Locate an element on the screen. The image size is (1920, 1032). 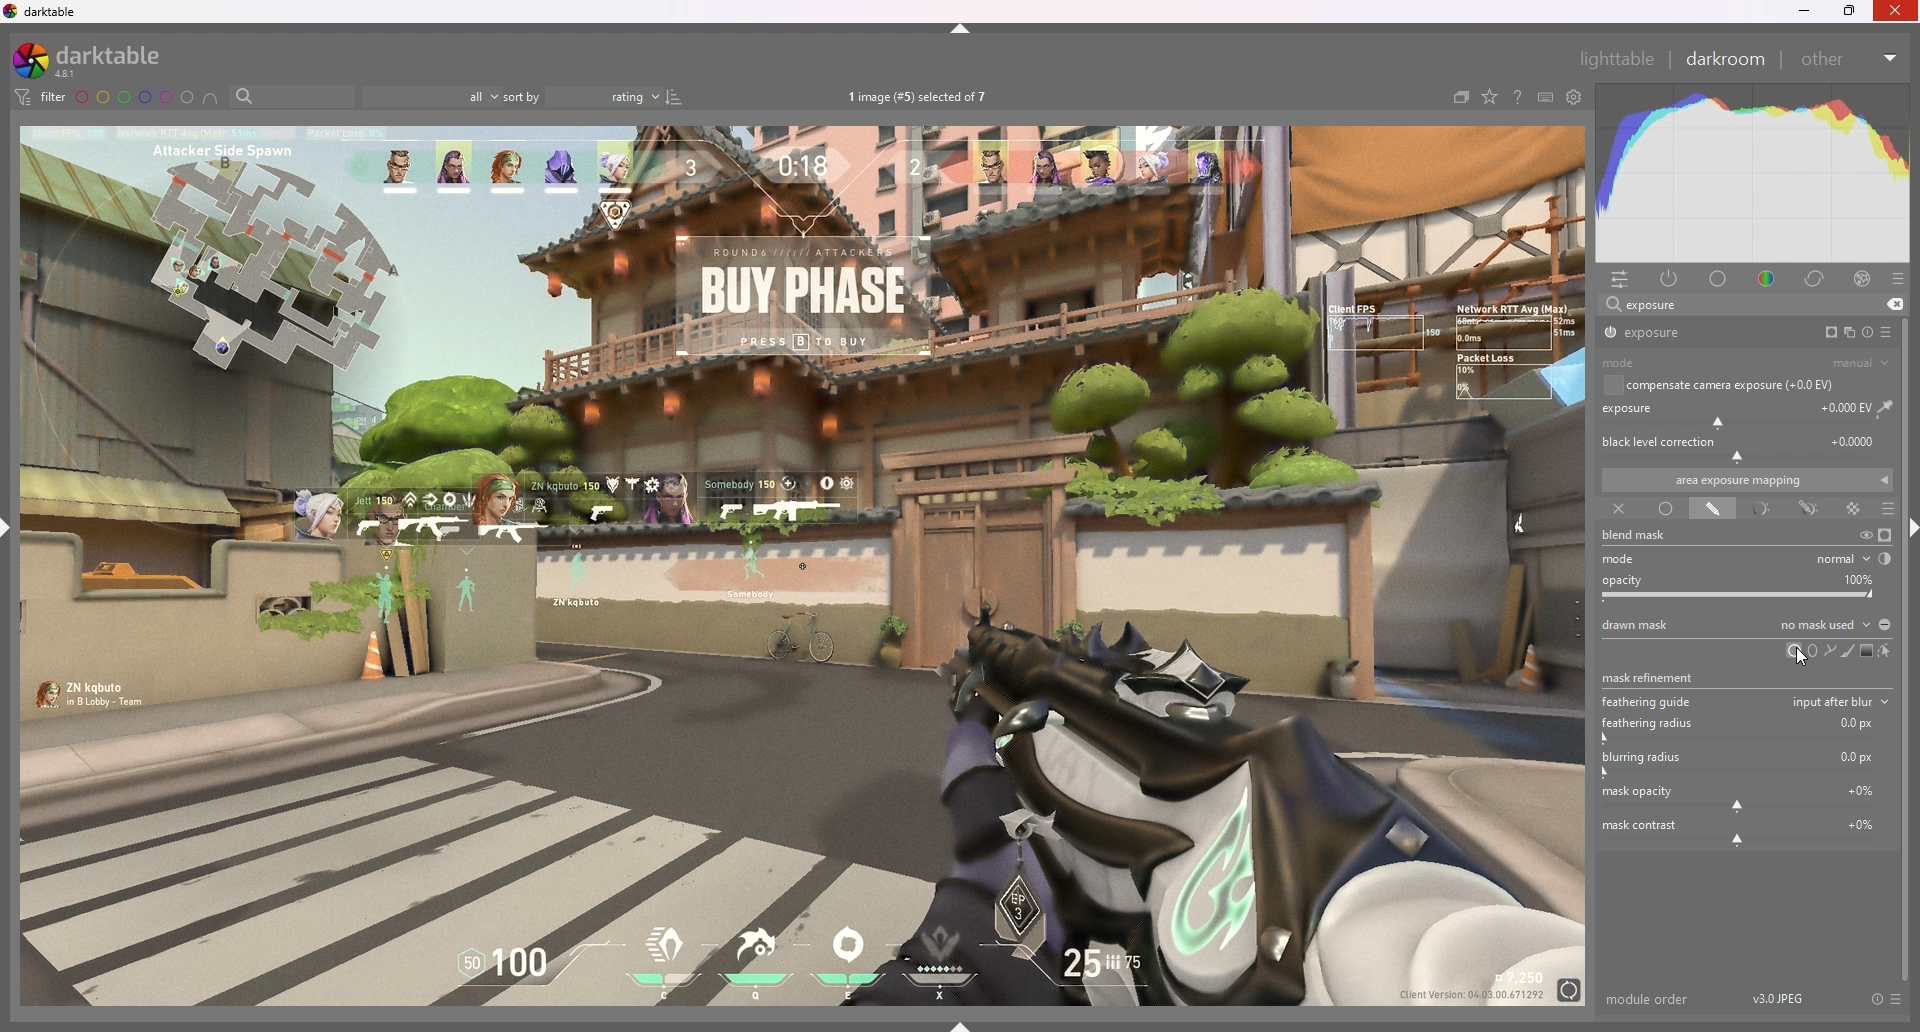
exposure is located at coordinates (1749, 412).